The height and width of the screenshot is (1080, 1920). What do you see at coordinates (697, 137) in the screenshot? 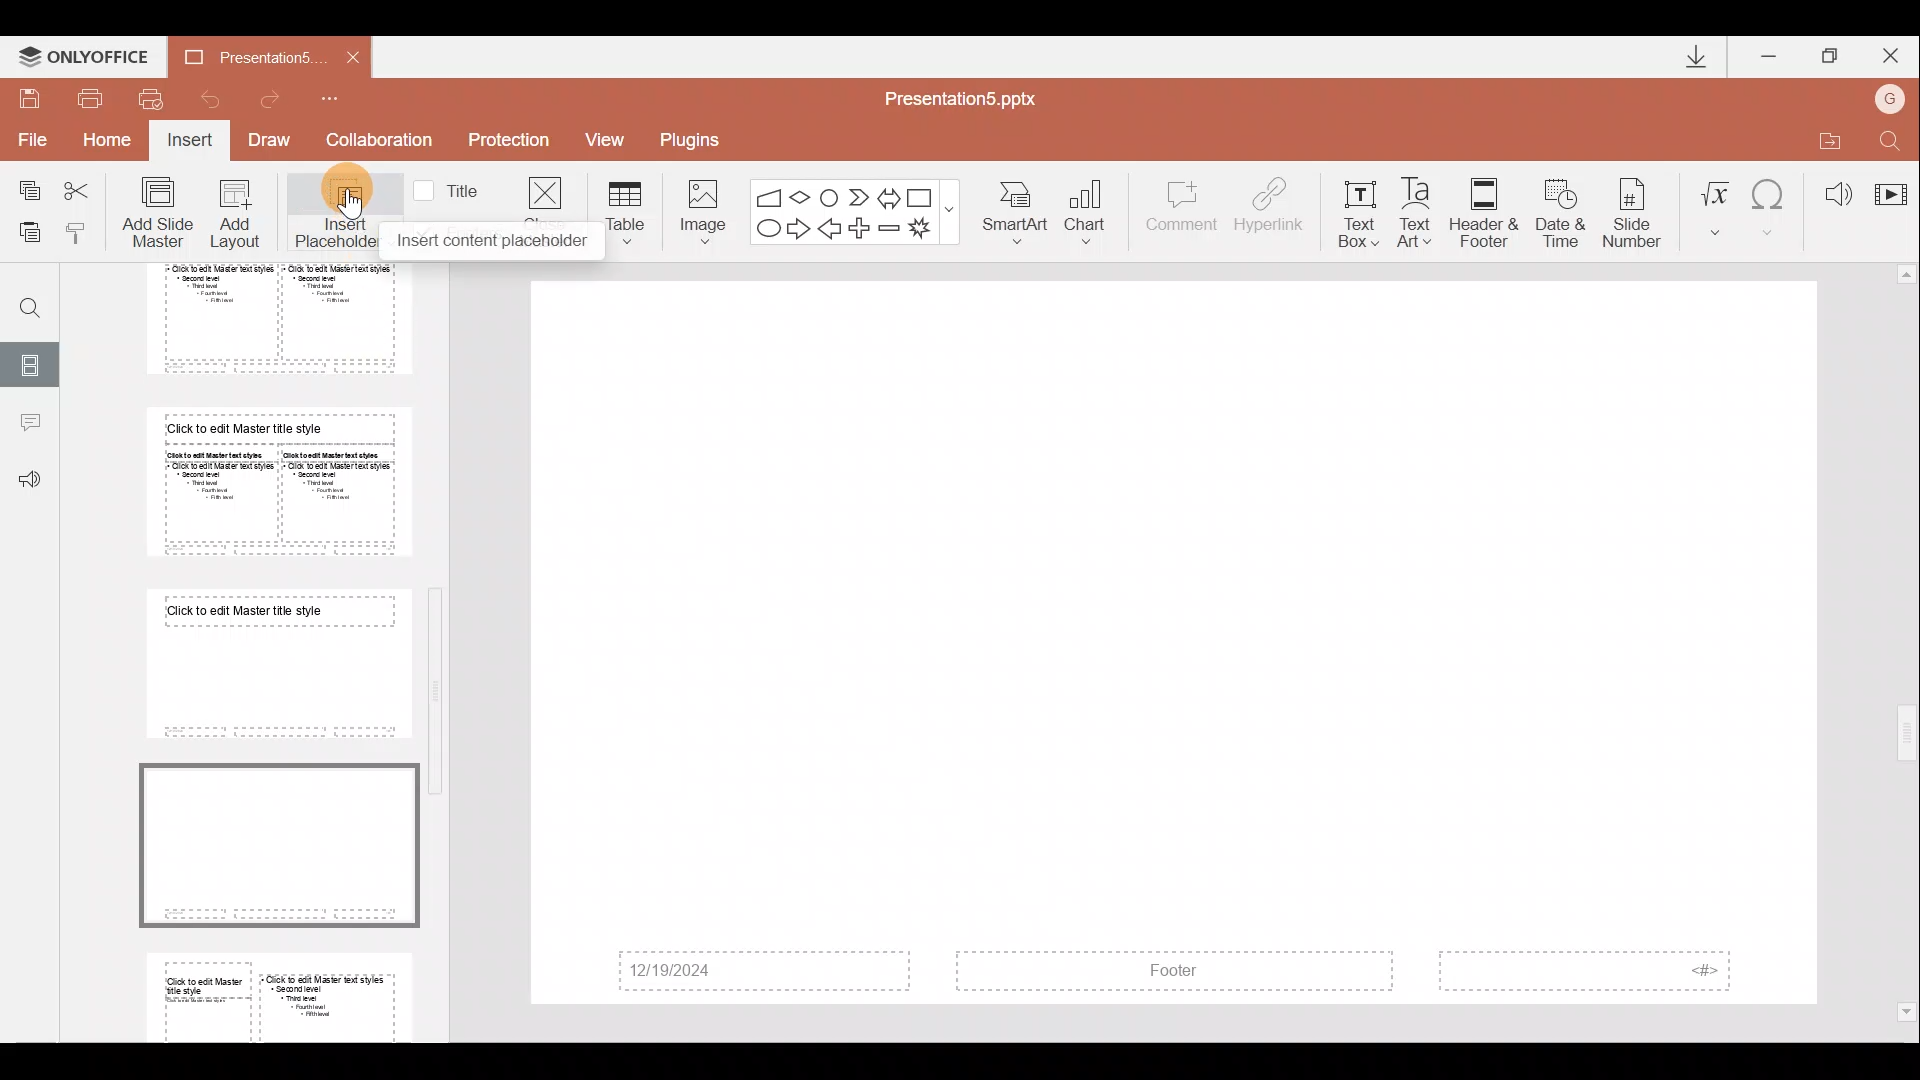
I see `Plugins` at bounding box center [697, 137].